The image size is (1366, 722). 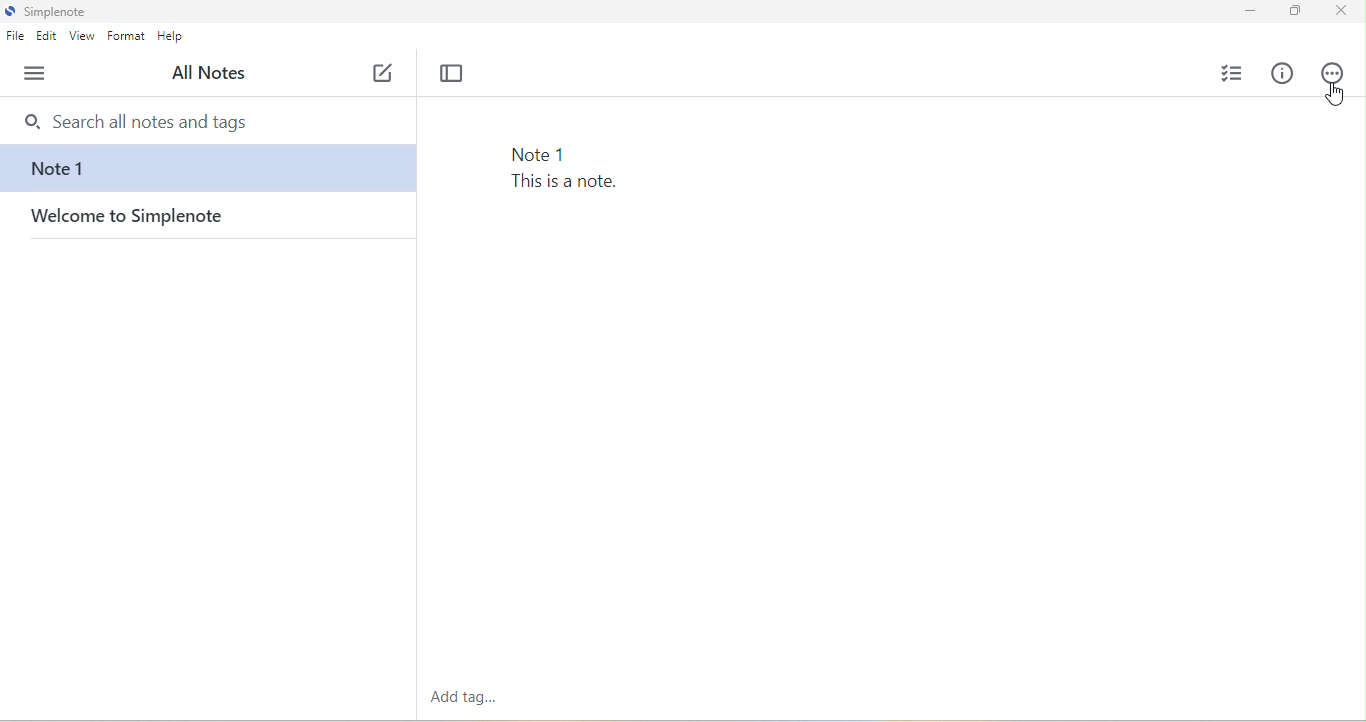 What do you see at coordinates (1231, 72) in the screenshot?
I see `insert checklist` at bounding box center [1231, 72].